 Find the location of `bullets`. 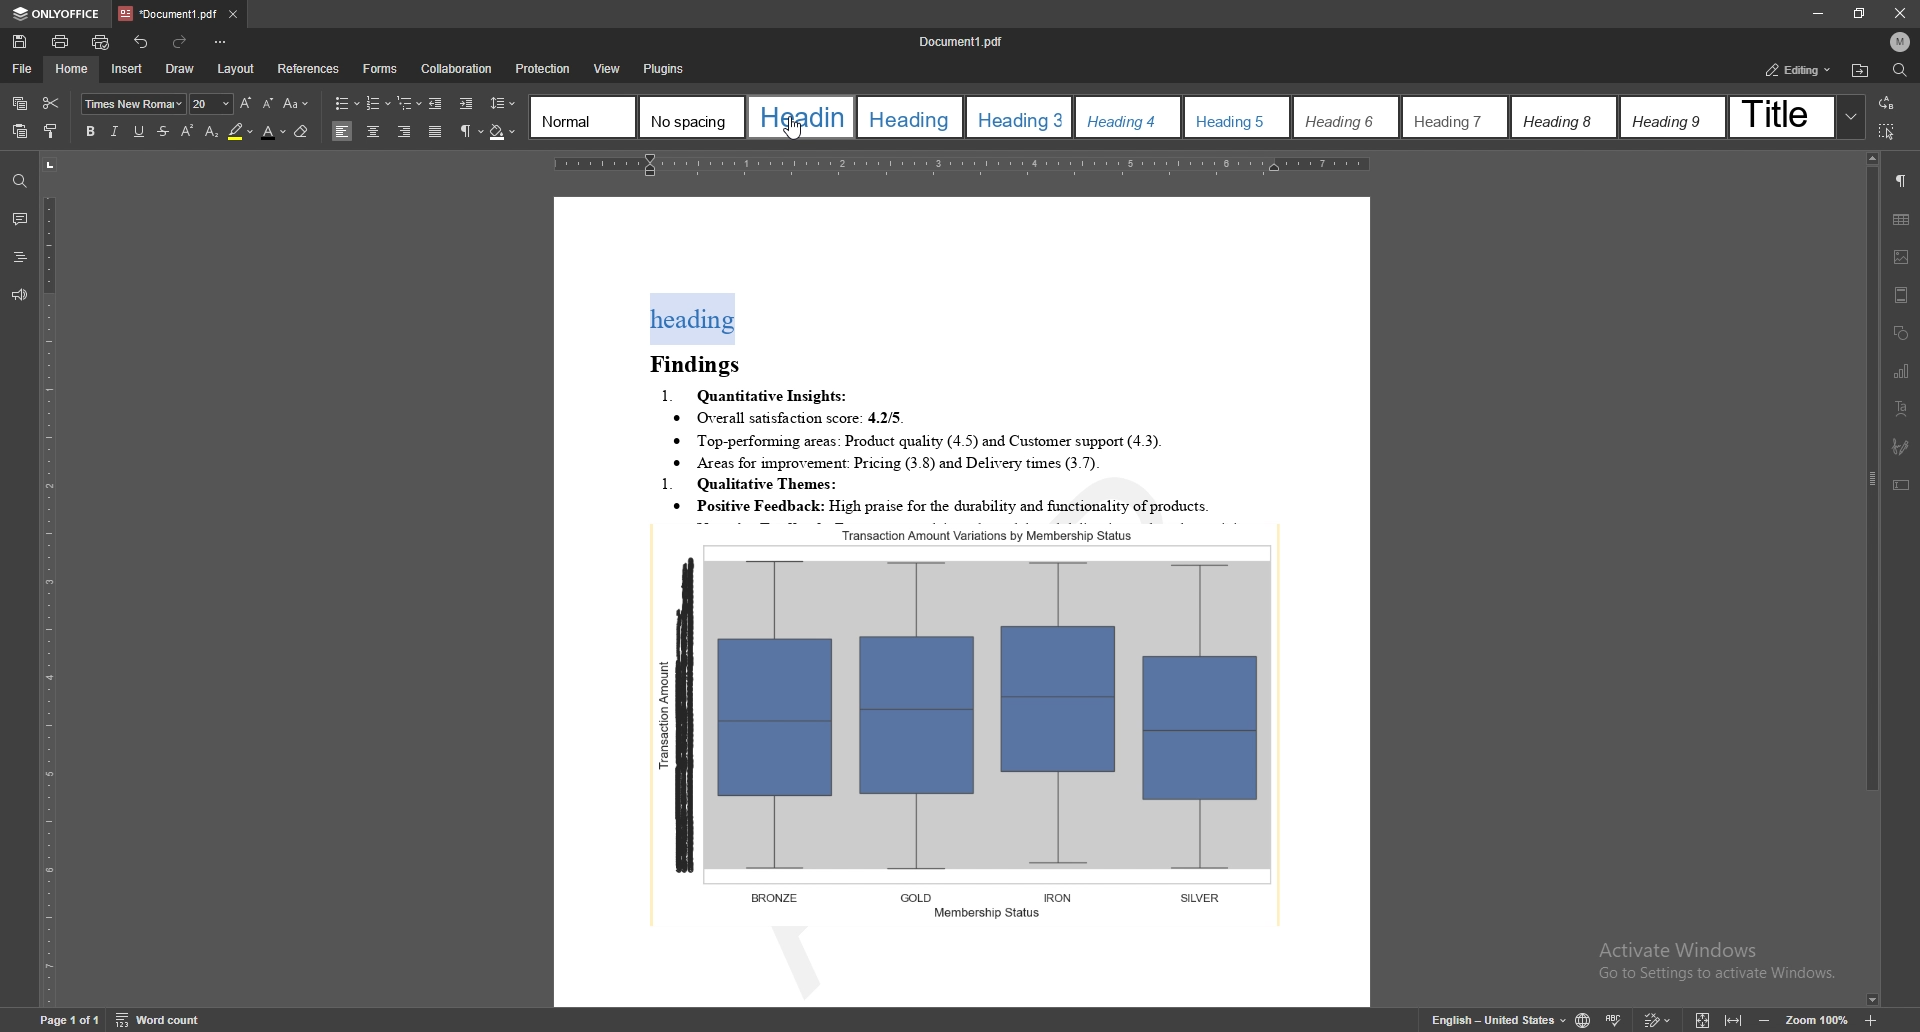

bullets is located at coordinates (347, 103).